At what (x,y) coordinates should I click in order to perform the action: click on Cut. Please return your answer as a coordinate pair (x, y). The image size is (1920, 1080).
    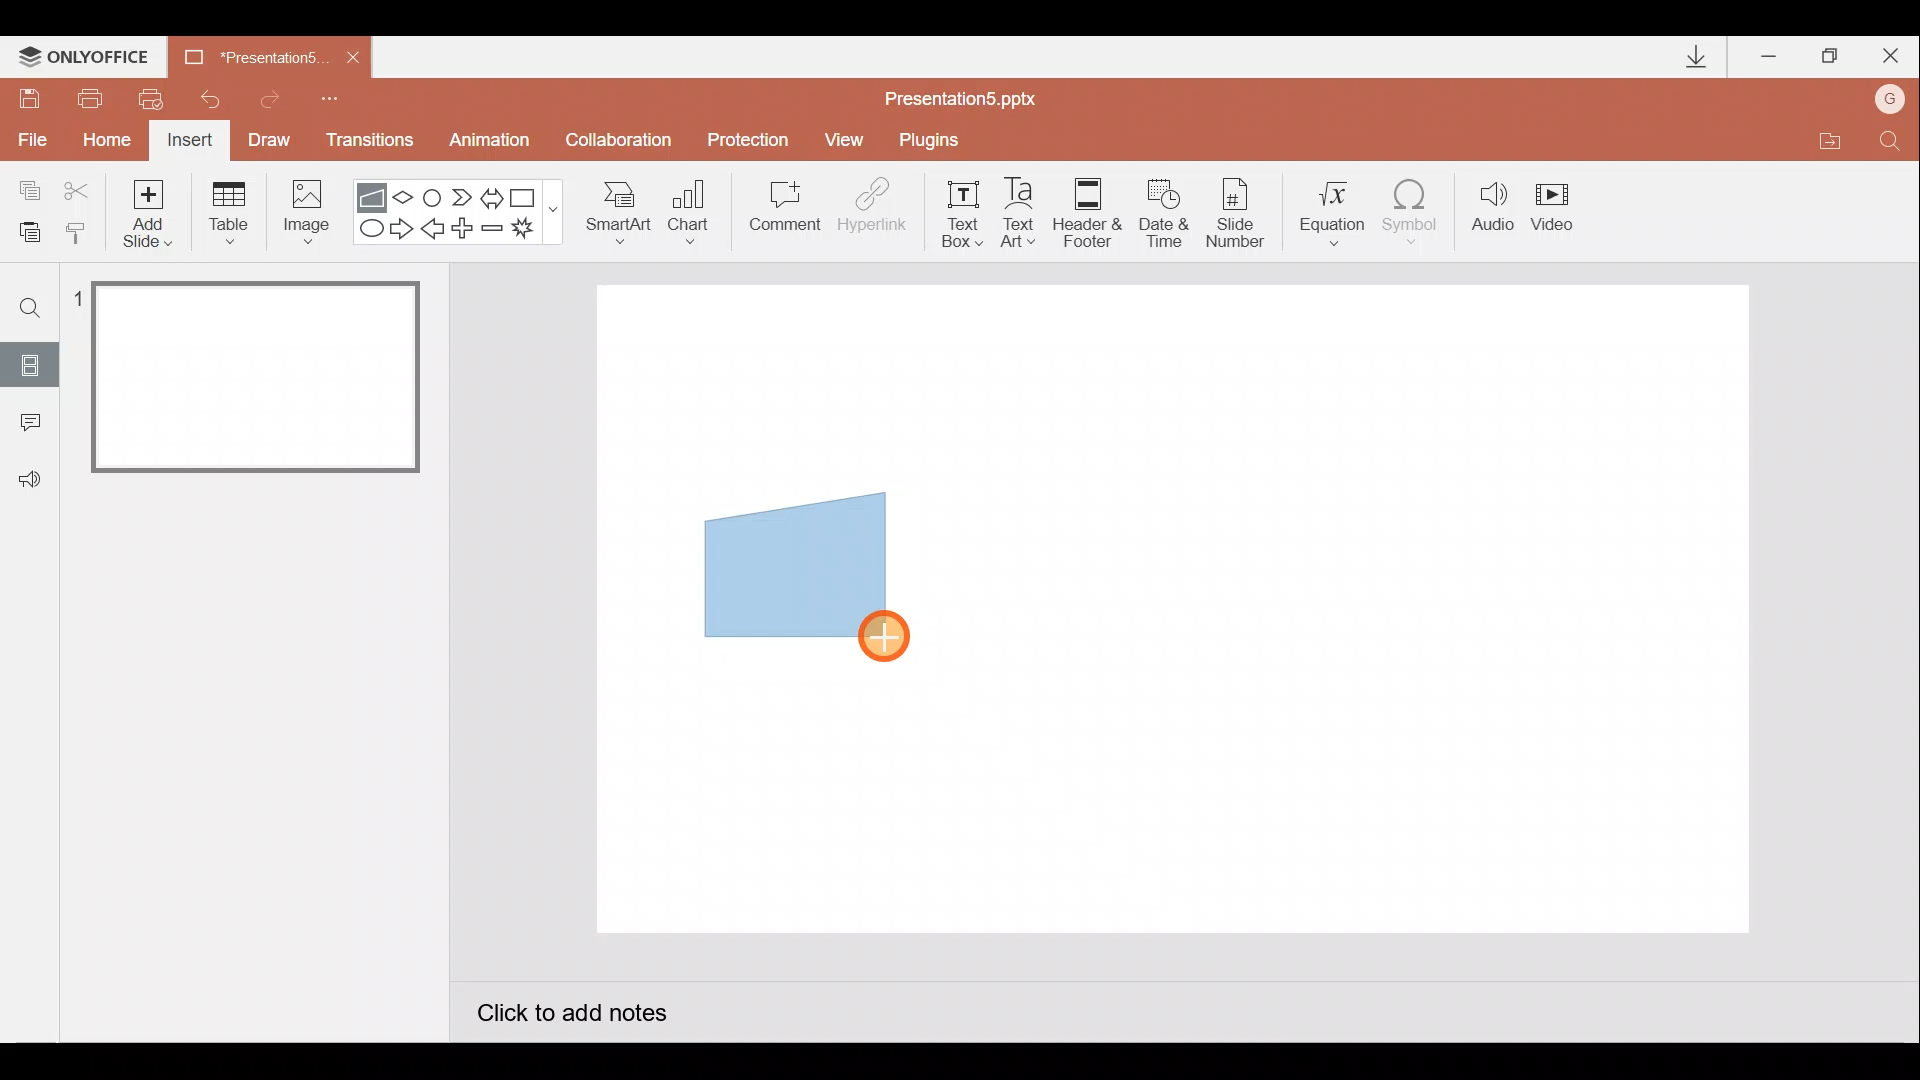
    Looking at the image, I should click on (80, 187).